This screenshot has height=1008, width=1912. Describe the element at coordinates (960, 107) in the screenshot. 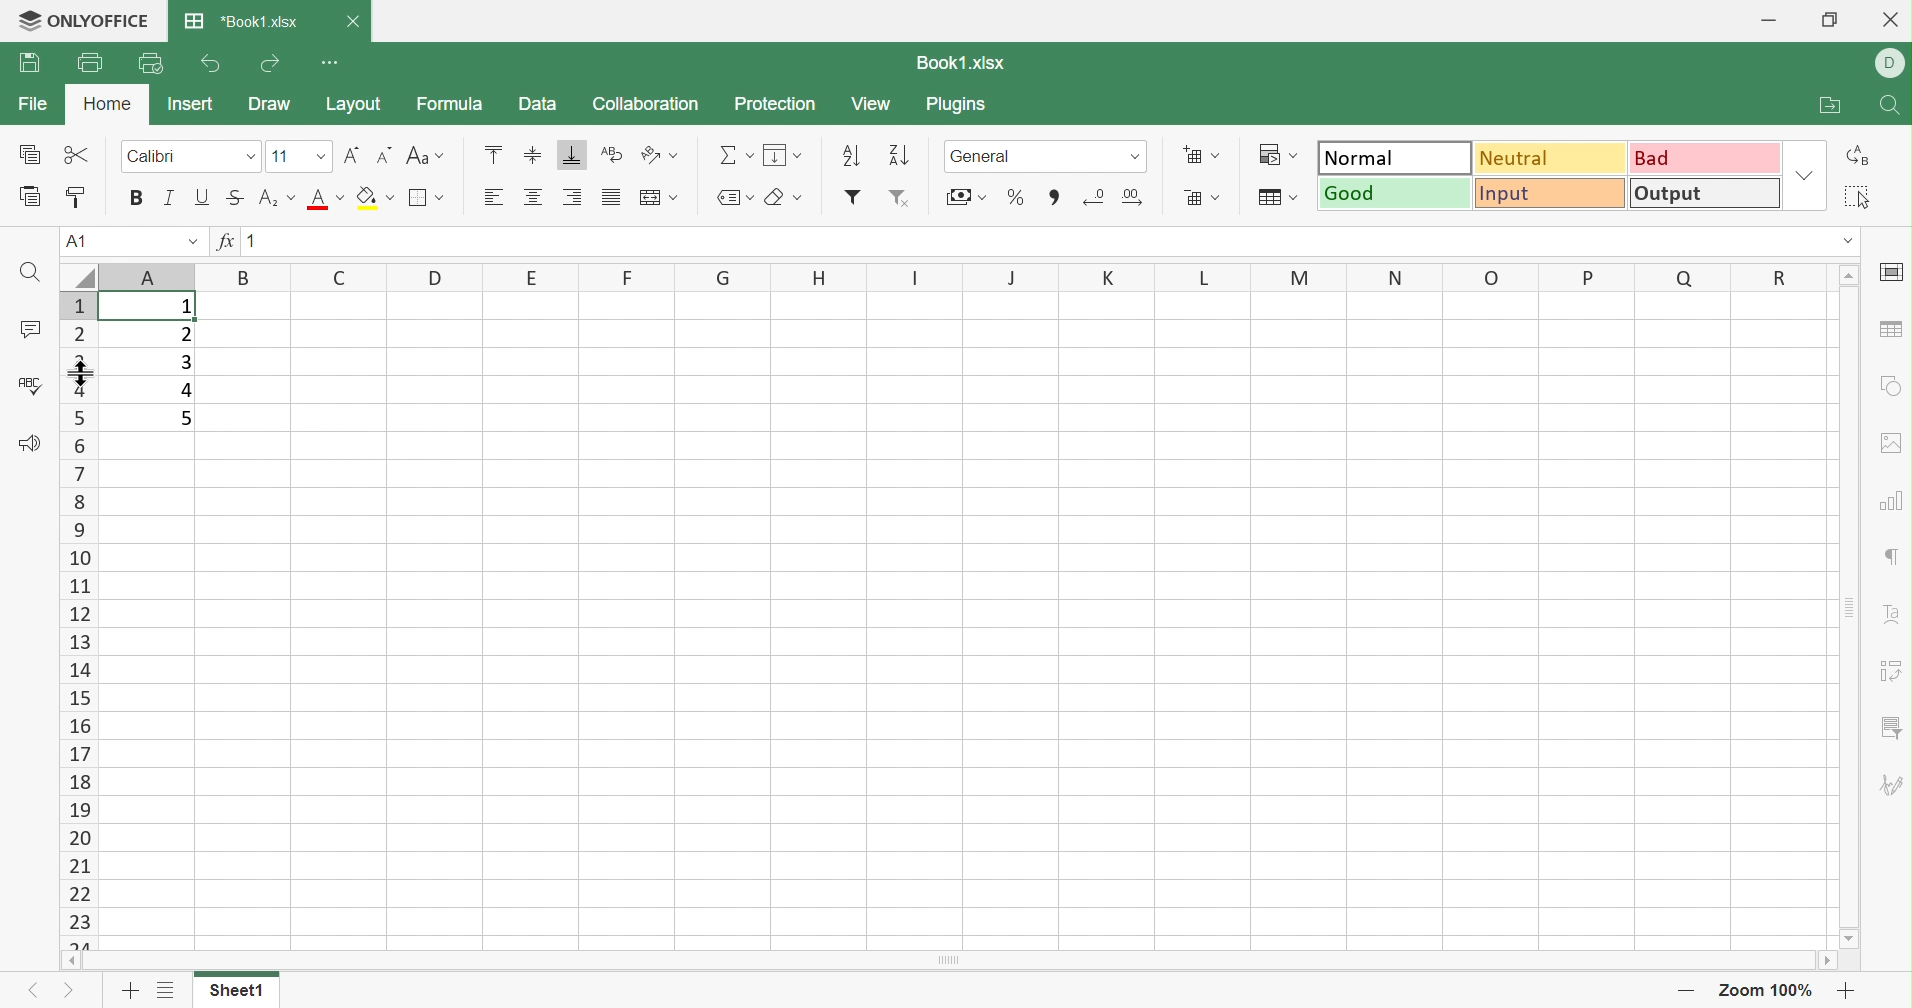

I see `Plugins` at that location.